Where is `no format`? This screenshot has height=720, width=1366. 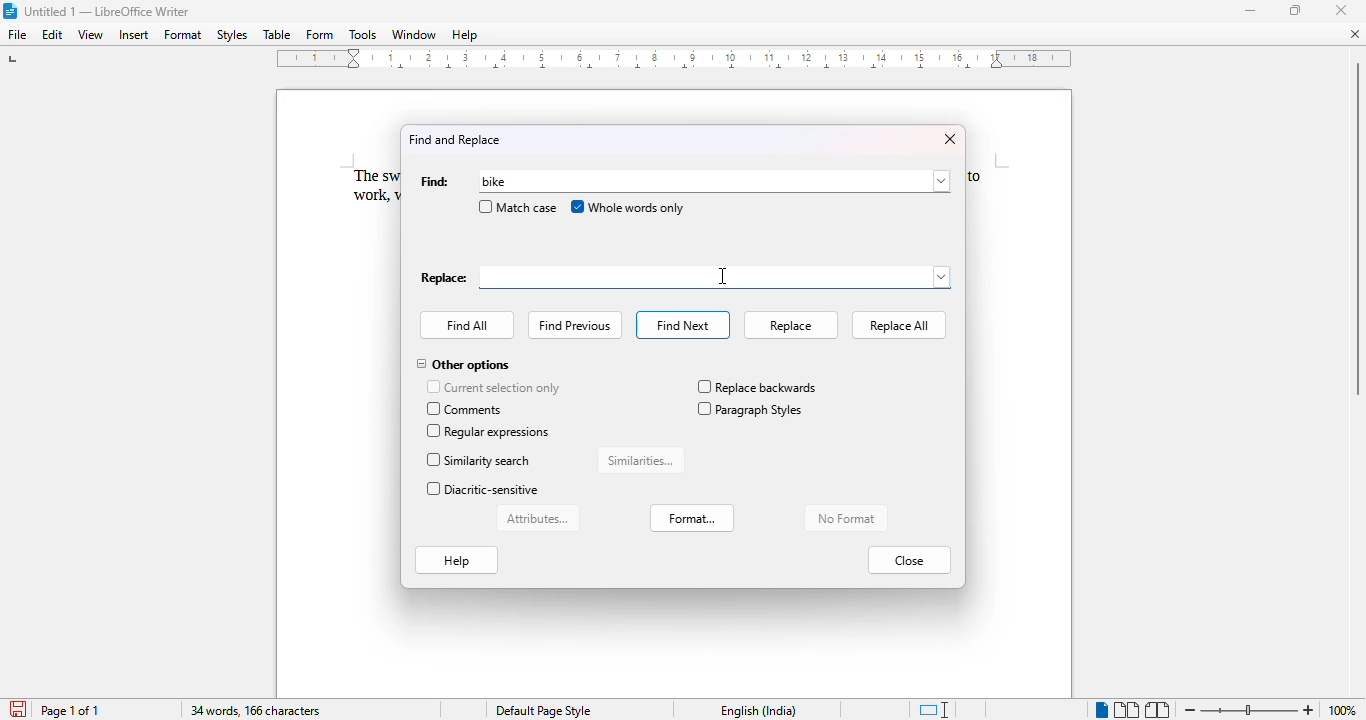
no format is located at coordinates (844, 517).